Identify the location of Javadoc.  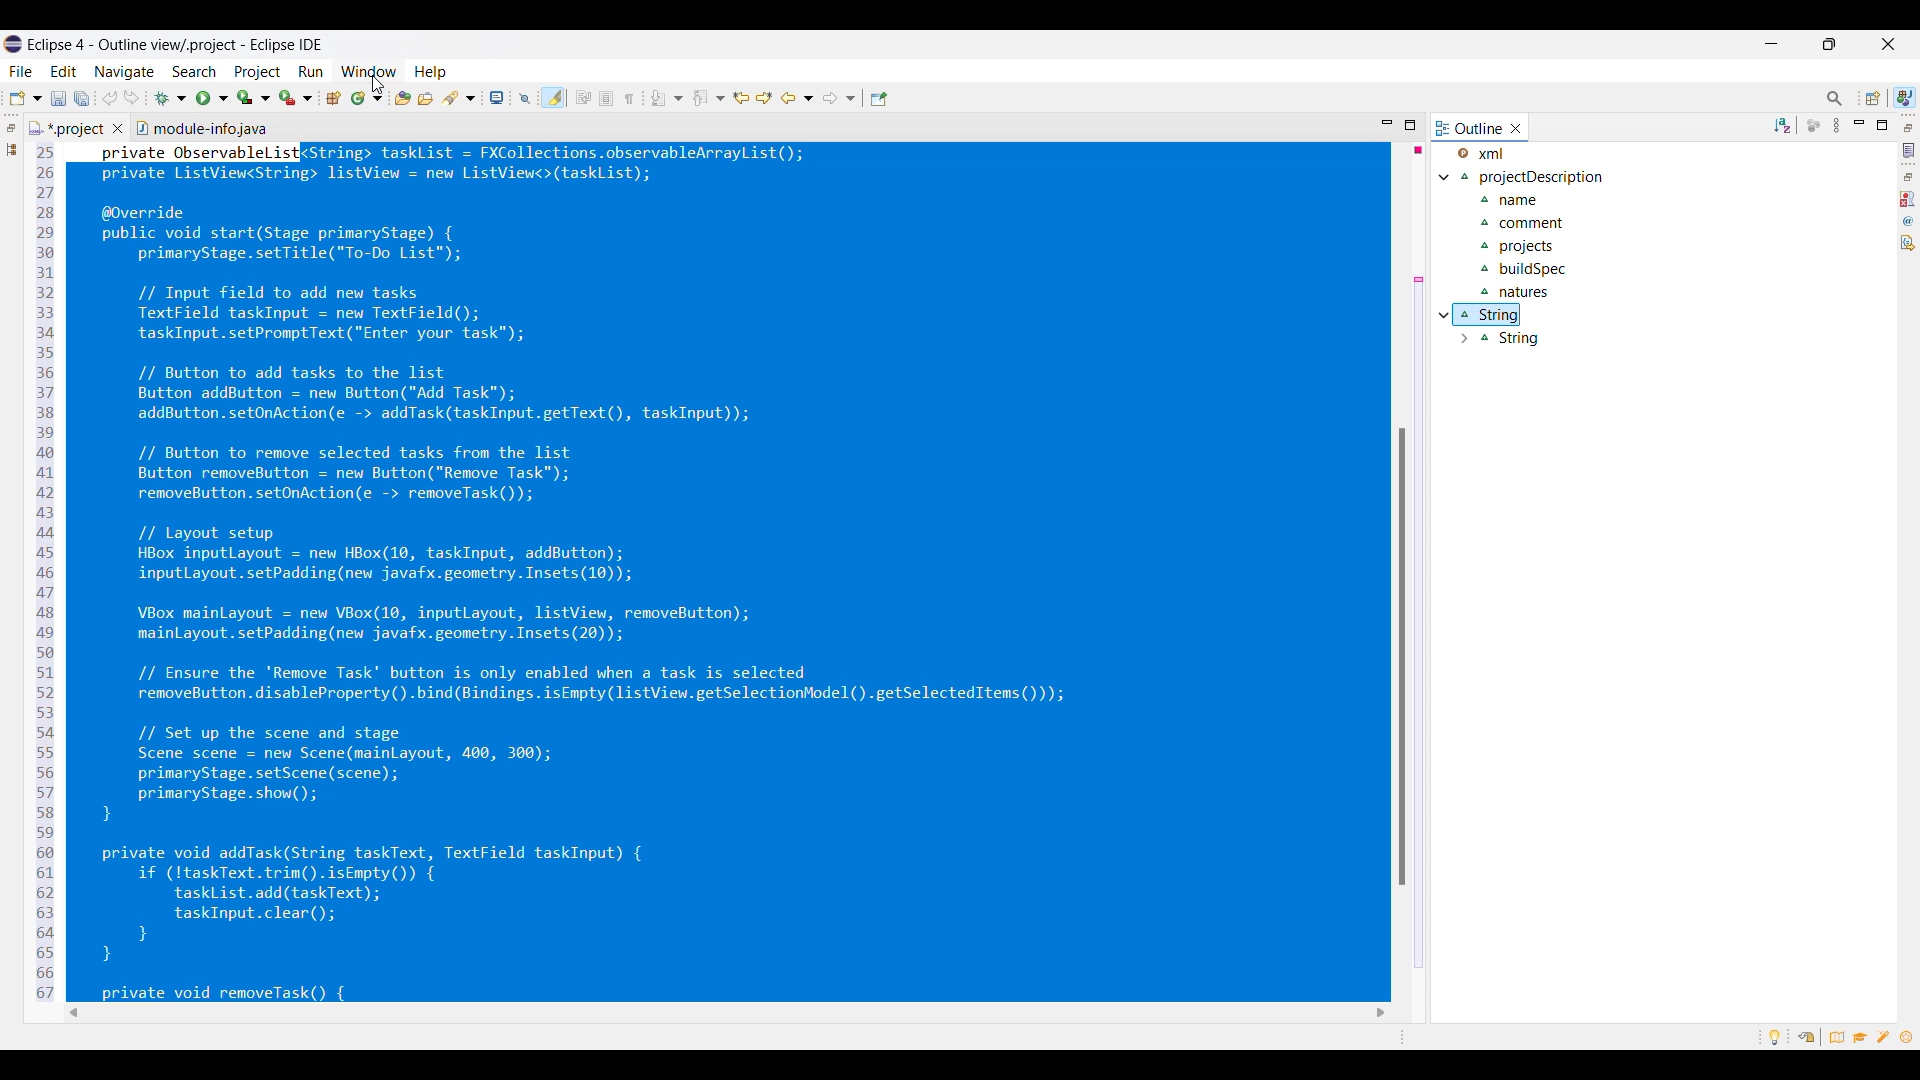
(1908, 221).